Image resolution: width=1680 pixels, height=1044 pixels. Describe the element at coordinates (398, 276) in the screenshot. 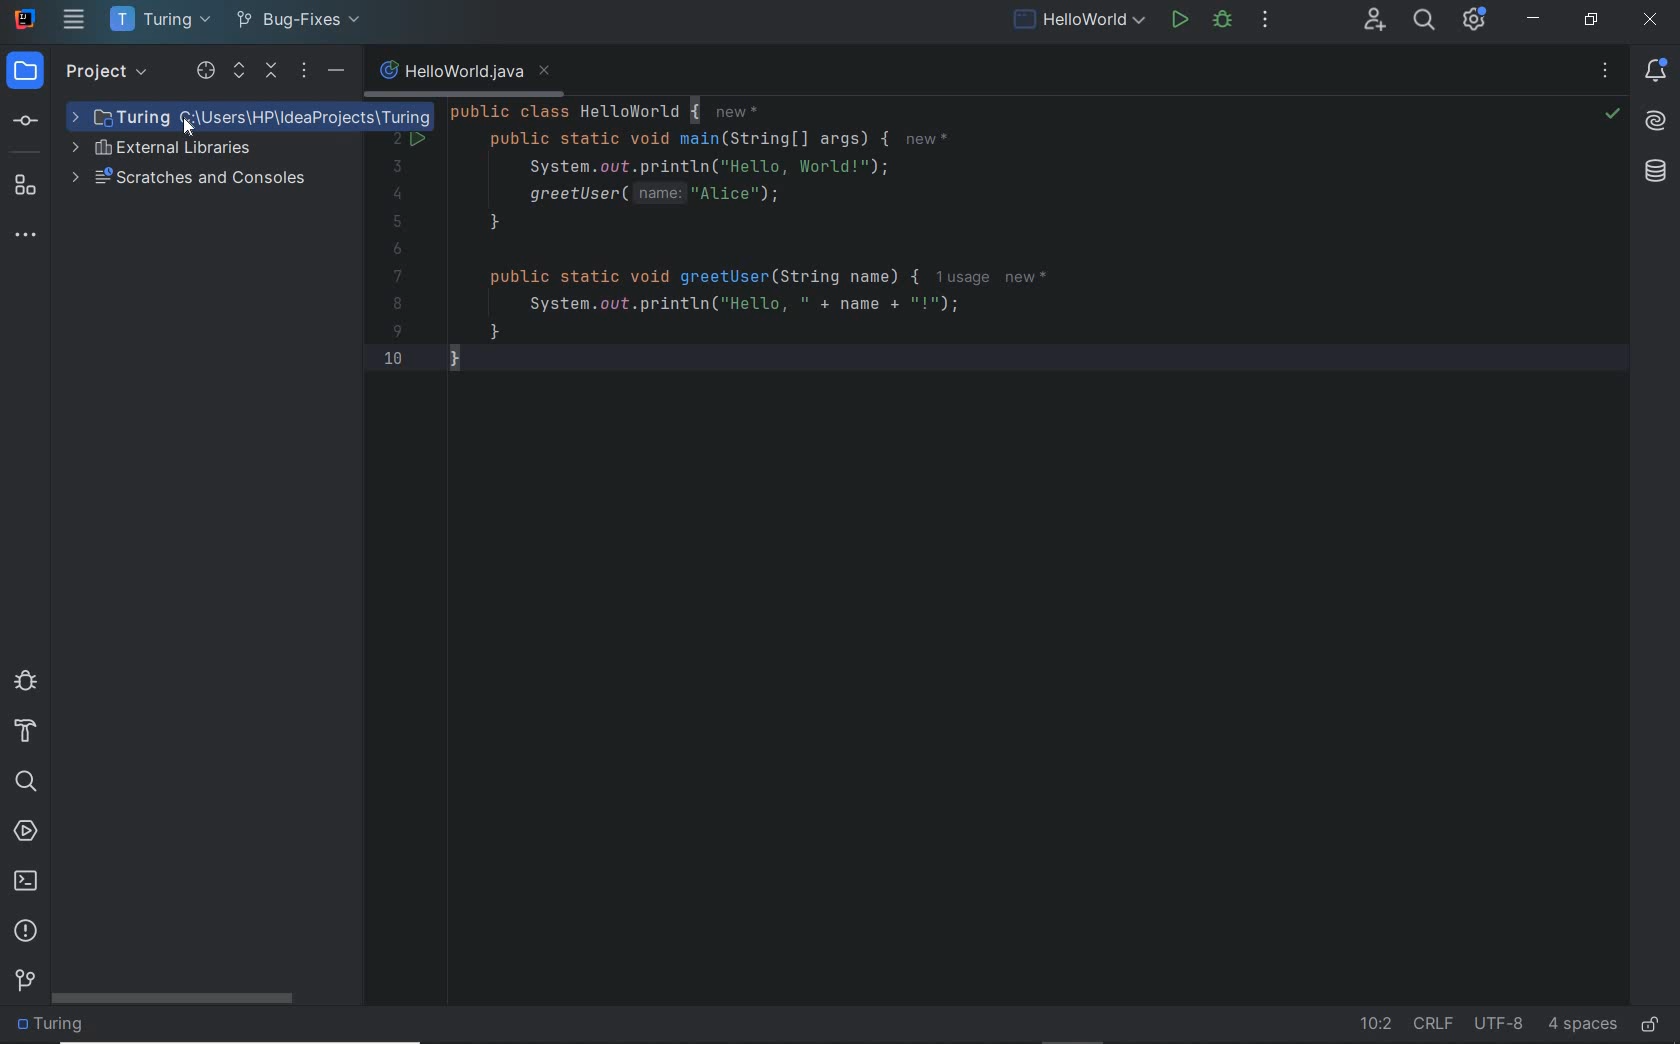

I see `7` at that location.